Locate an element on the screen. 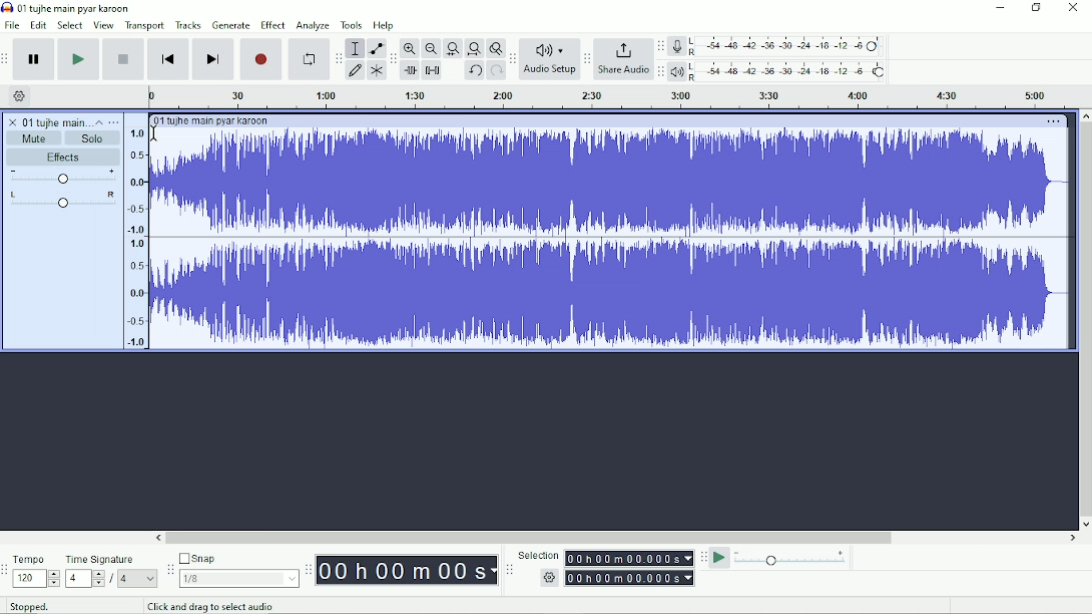  Pause is located at coordinates (36, 59).